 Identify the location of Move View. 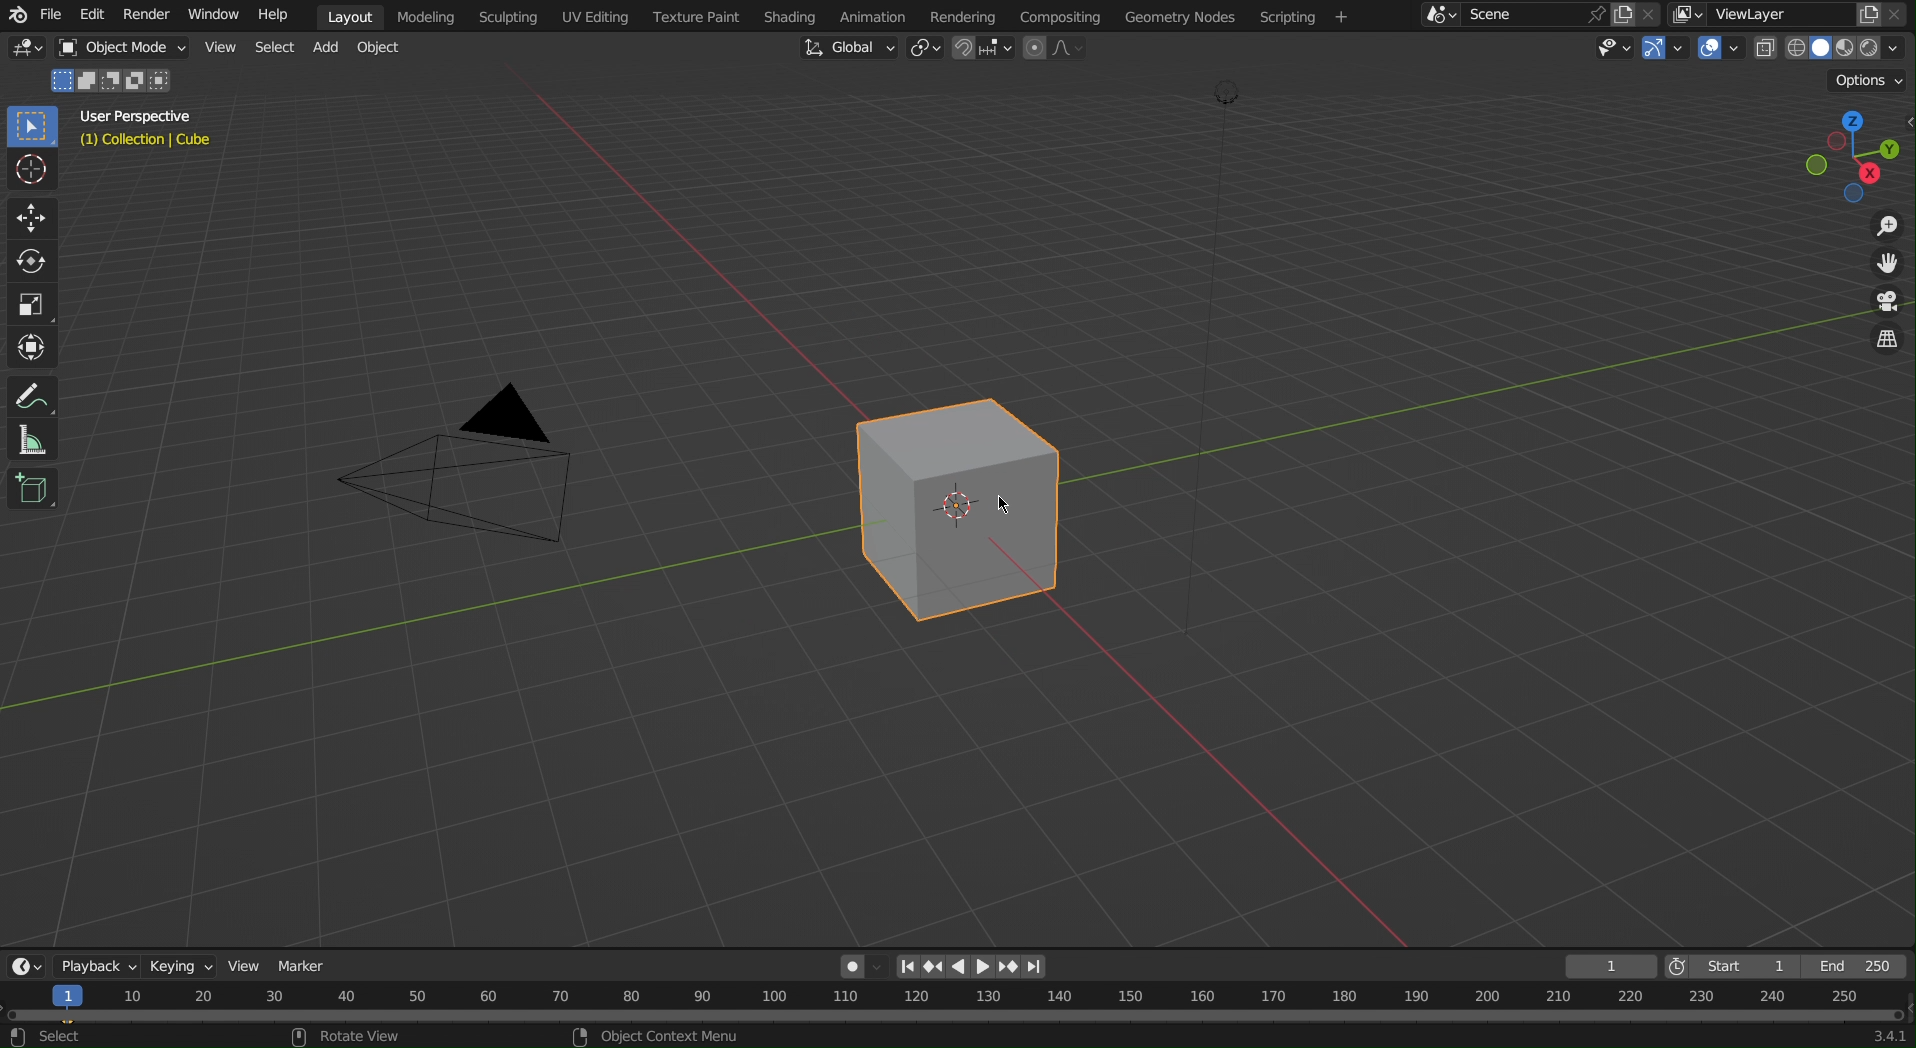
(1885, 265).